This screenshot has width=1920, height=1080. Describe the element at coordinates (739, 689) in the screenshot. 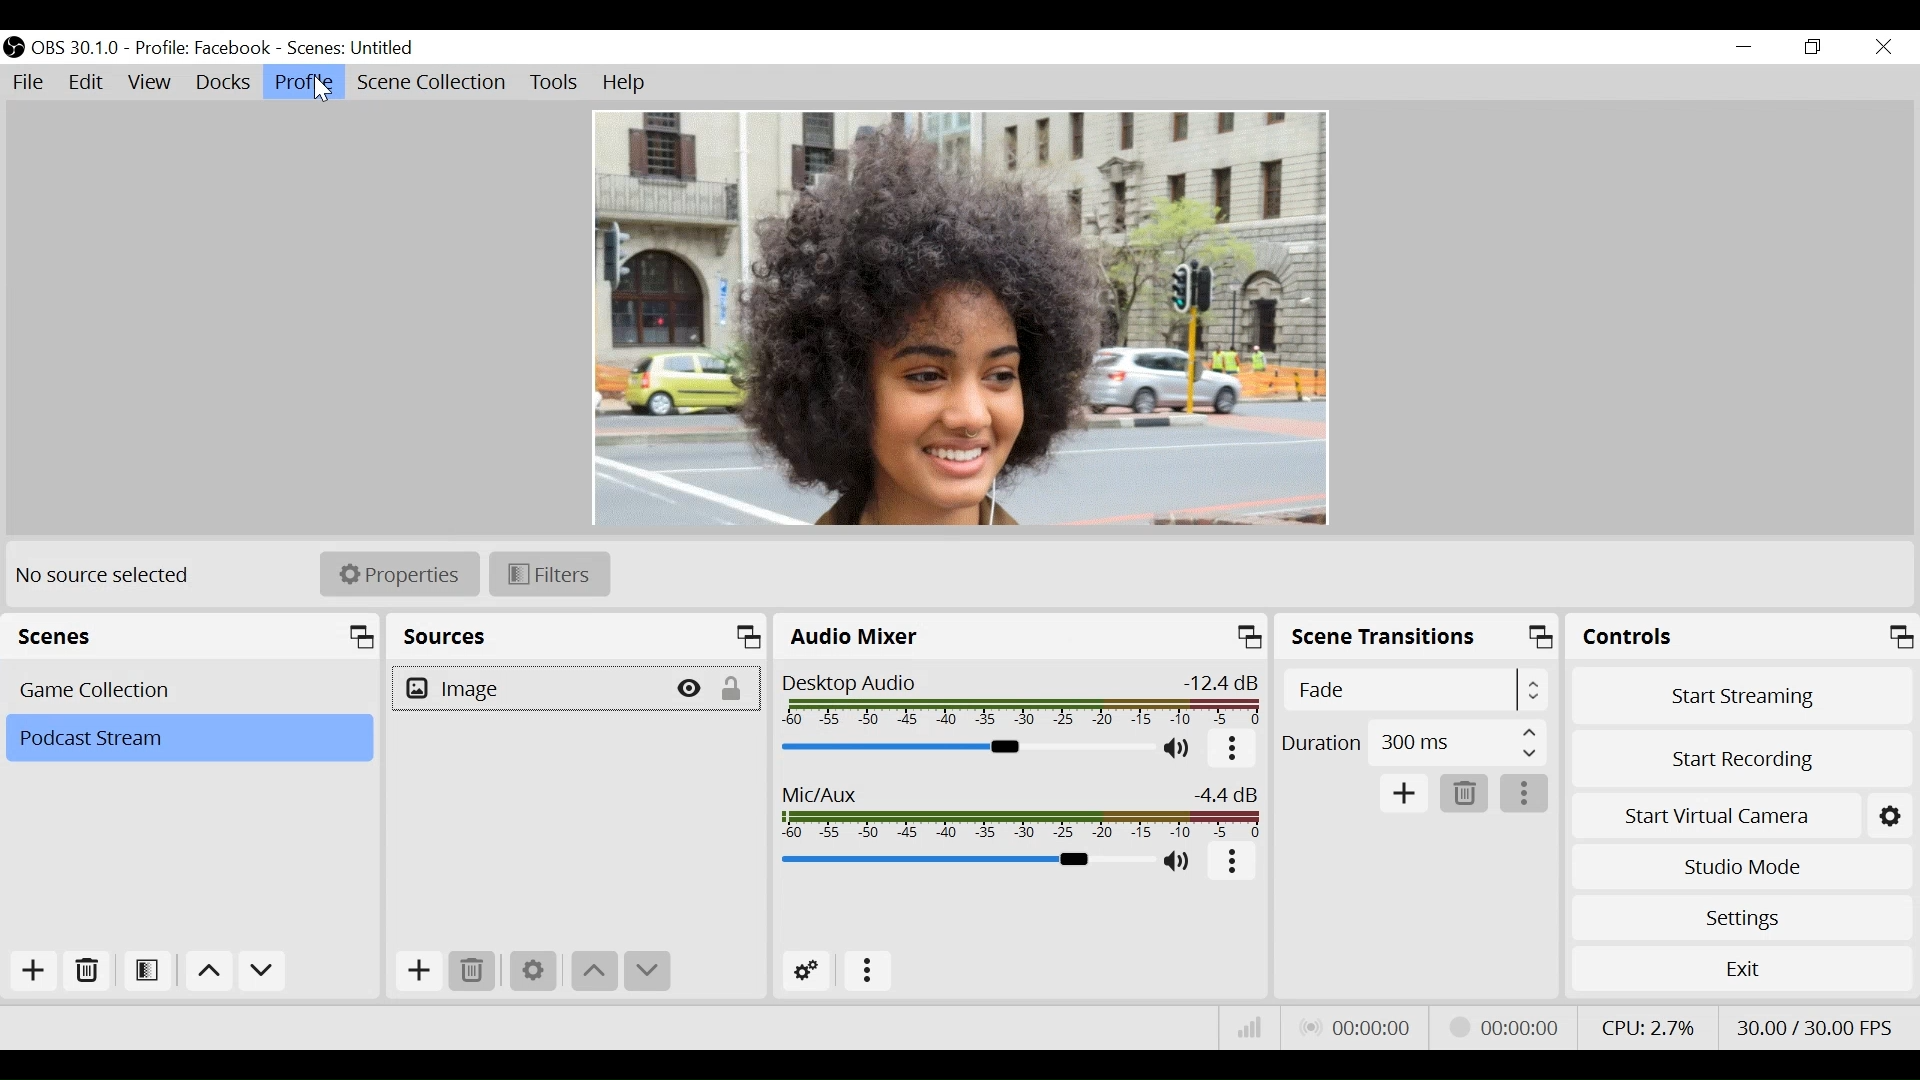

I see `(un)lock` at that location.